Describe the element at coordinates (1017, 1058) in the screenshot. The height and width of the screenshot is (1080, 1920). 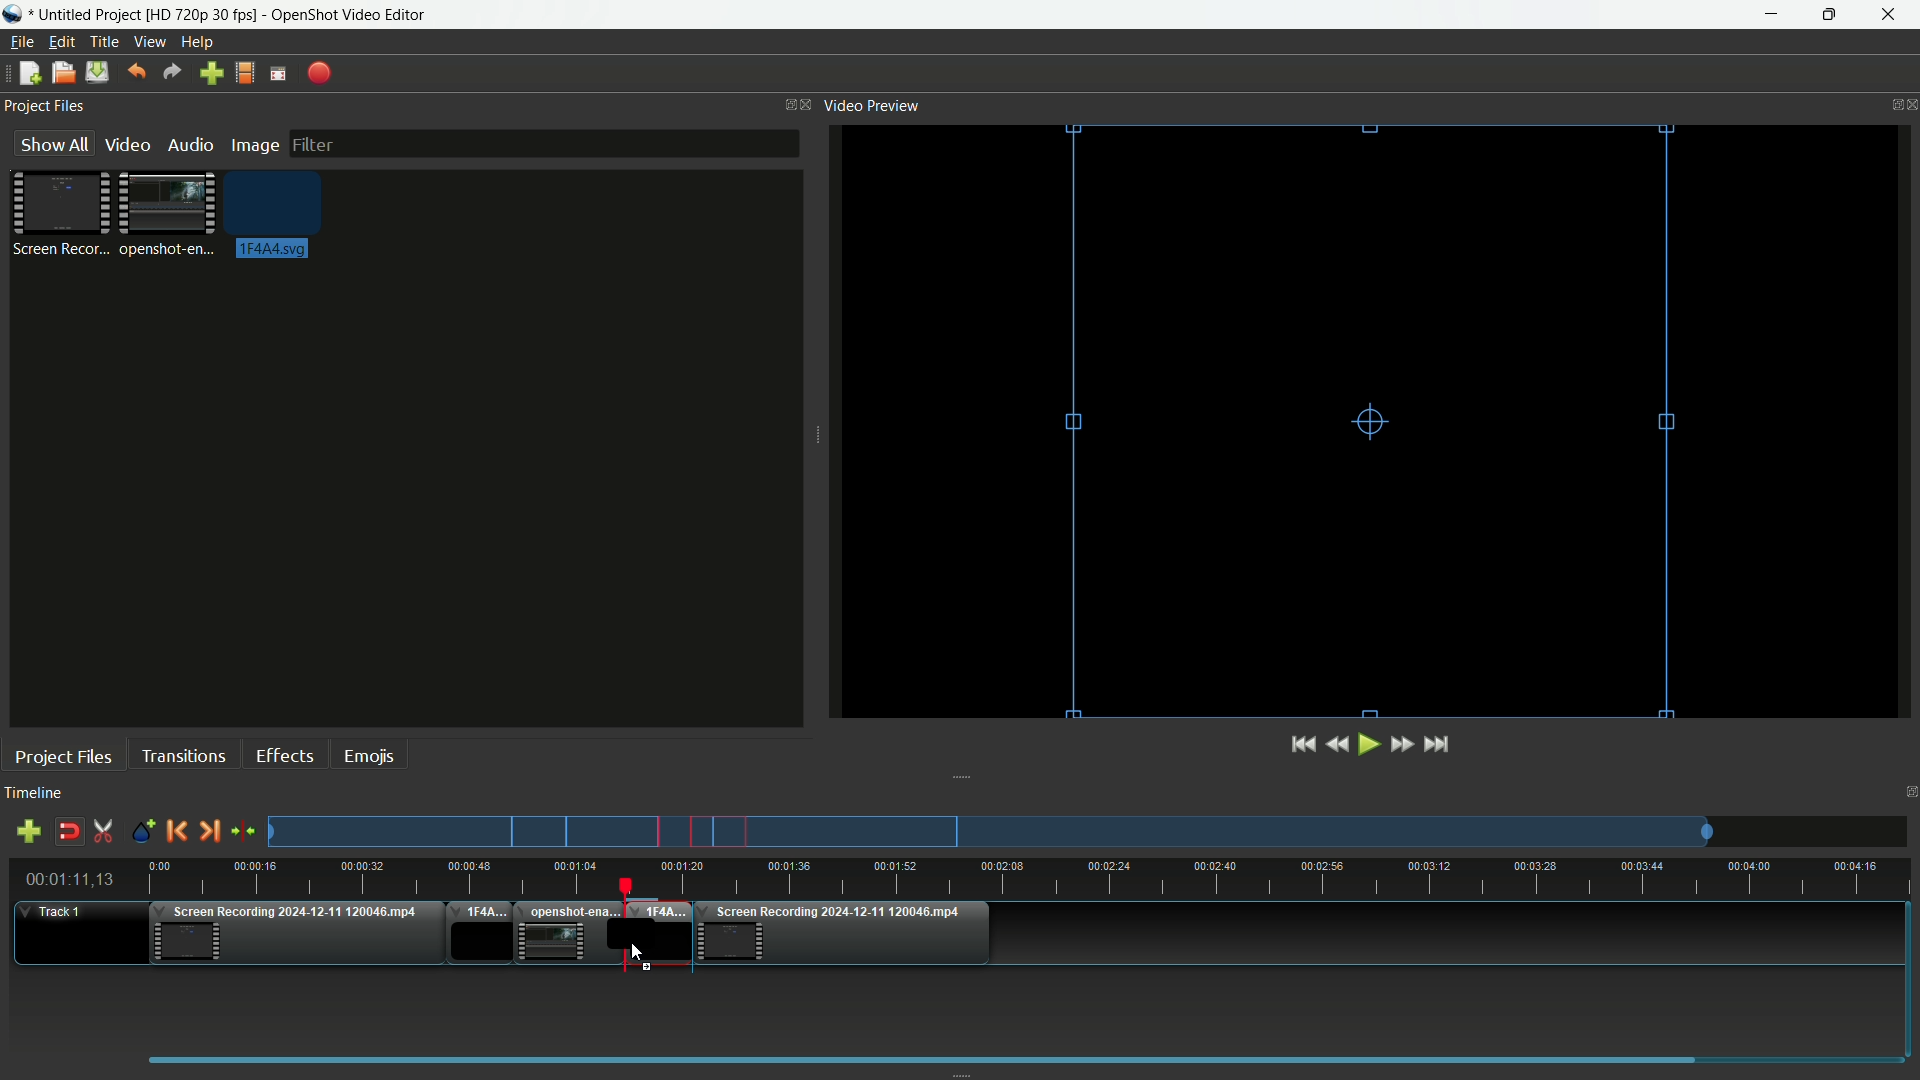
I see `scrollbar ` at that location.